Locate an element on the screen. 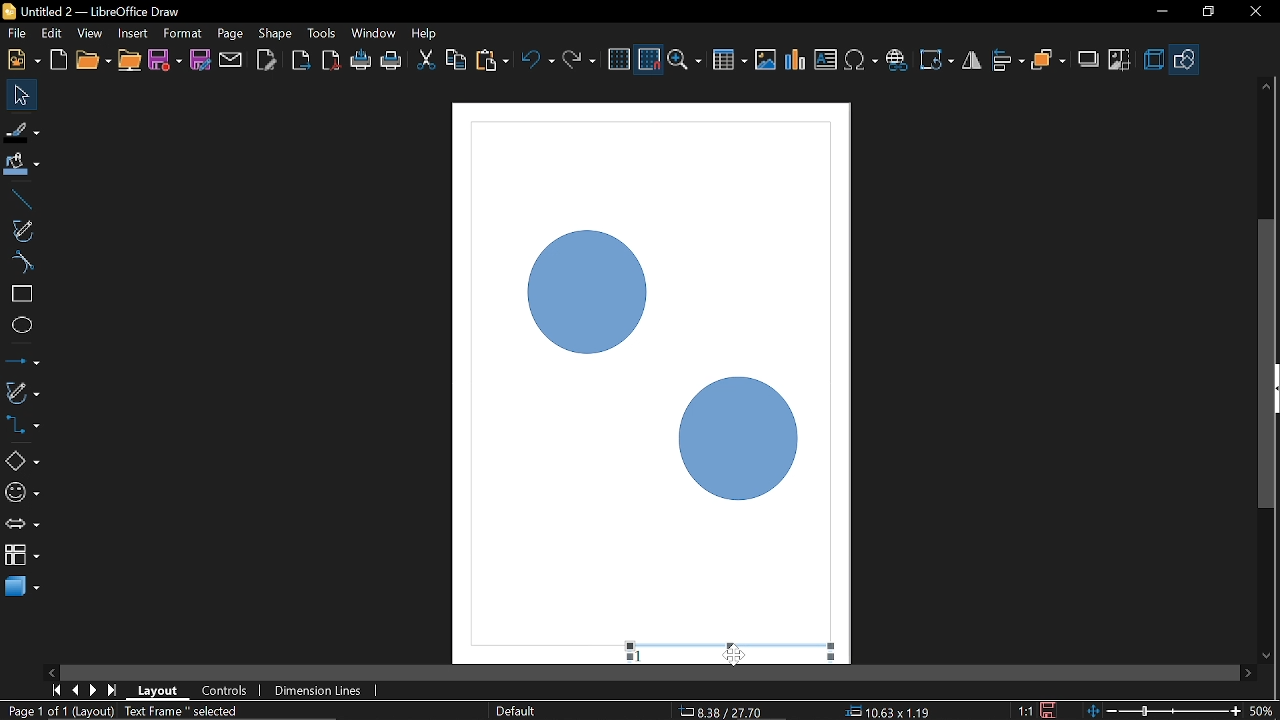 The width and height of the screenshot is (1280, 720). Open template manager is located at coordinates (58, 60).